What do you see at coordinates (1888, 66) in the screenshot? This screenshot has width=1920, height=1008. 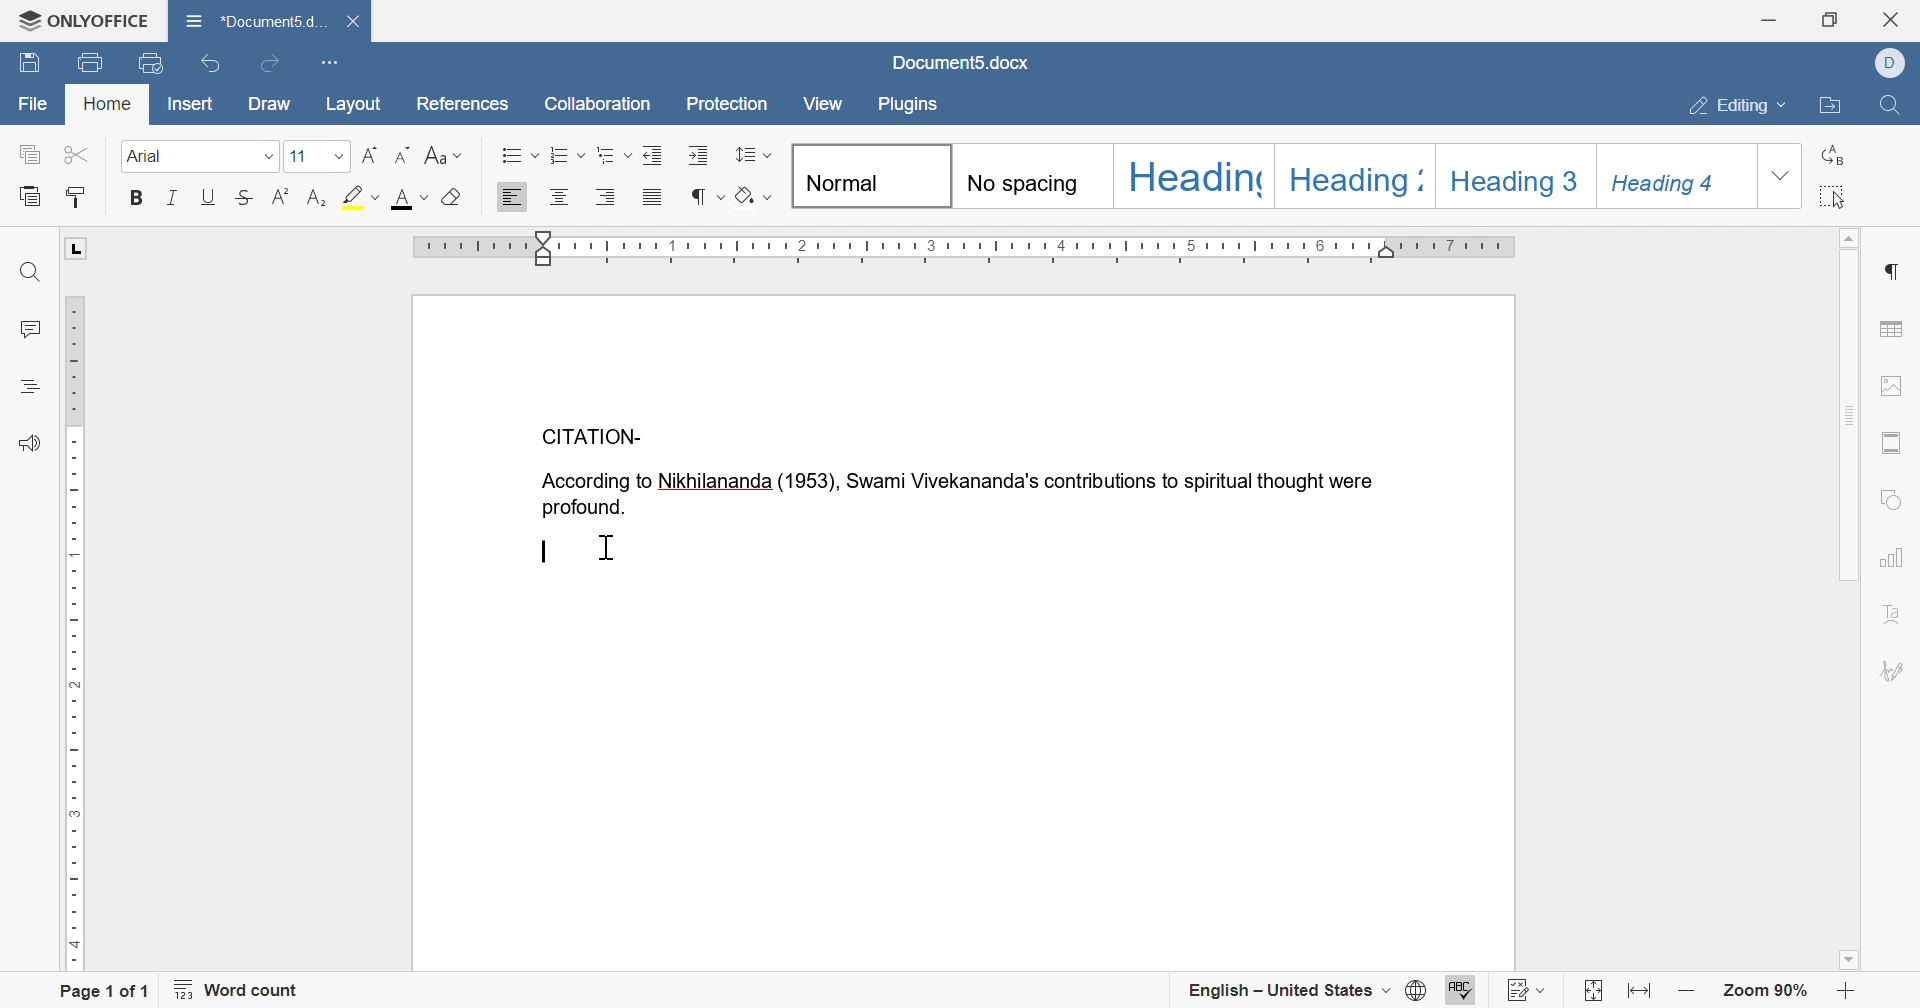 I see `dell` at bounding box center [1888, 66].